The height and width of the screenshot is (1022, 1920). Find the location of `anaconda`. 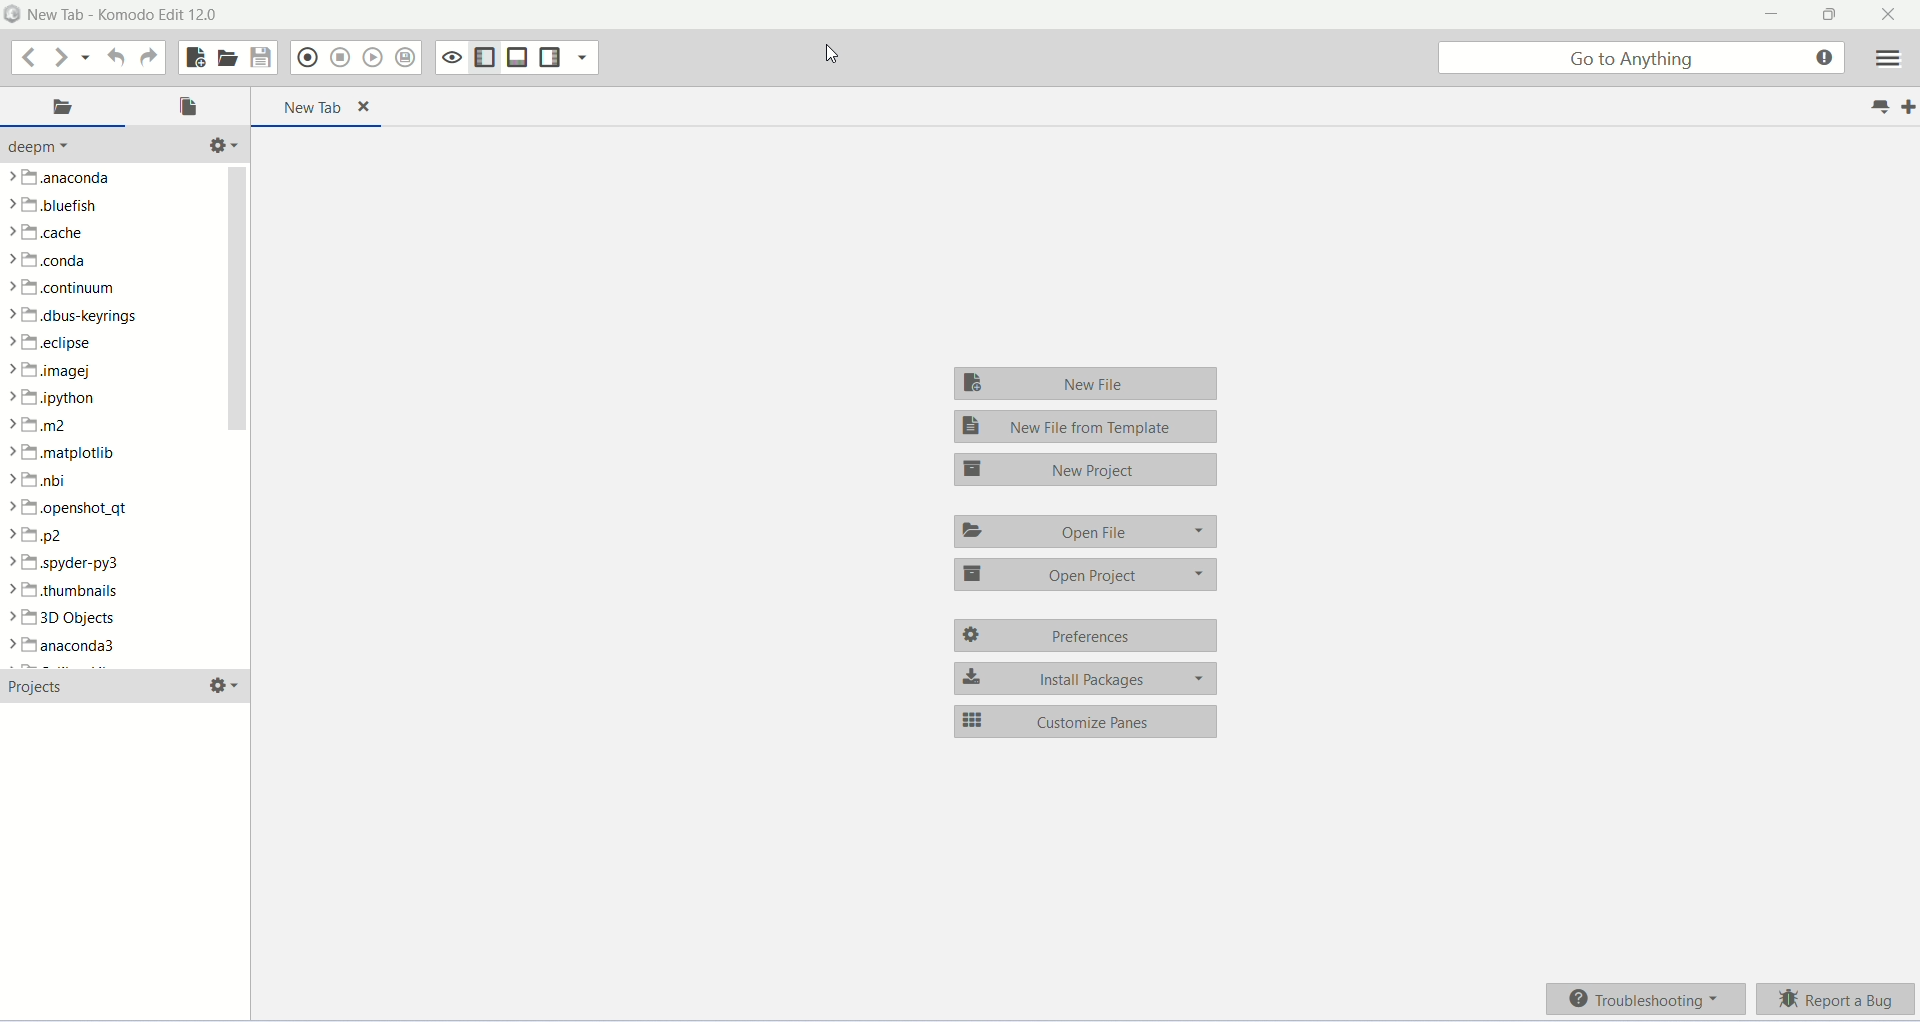

anaconda is located at coordinates (58, 180).